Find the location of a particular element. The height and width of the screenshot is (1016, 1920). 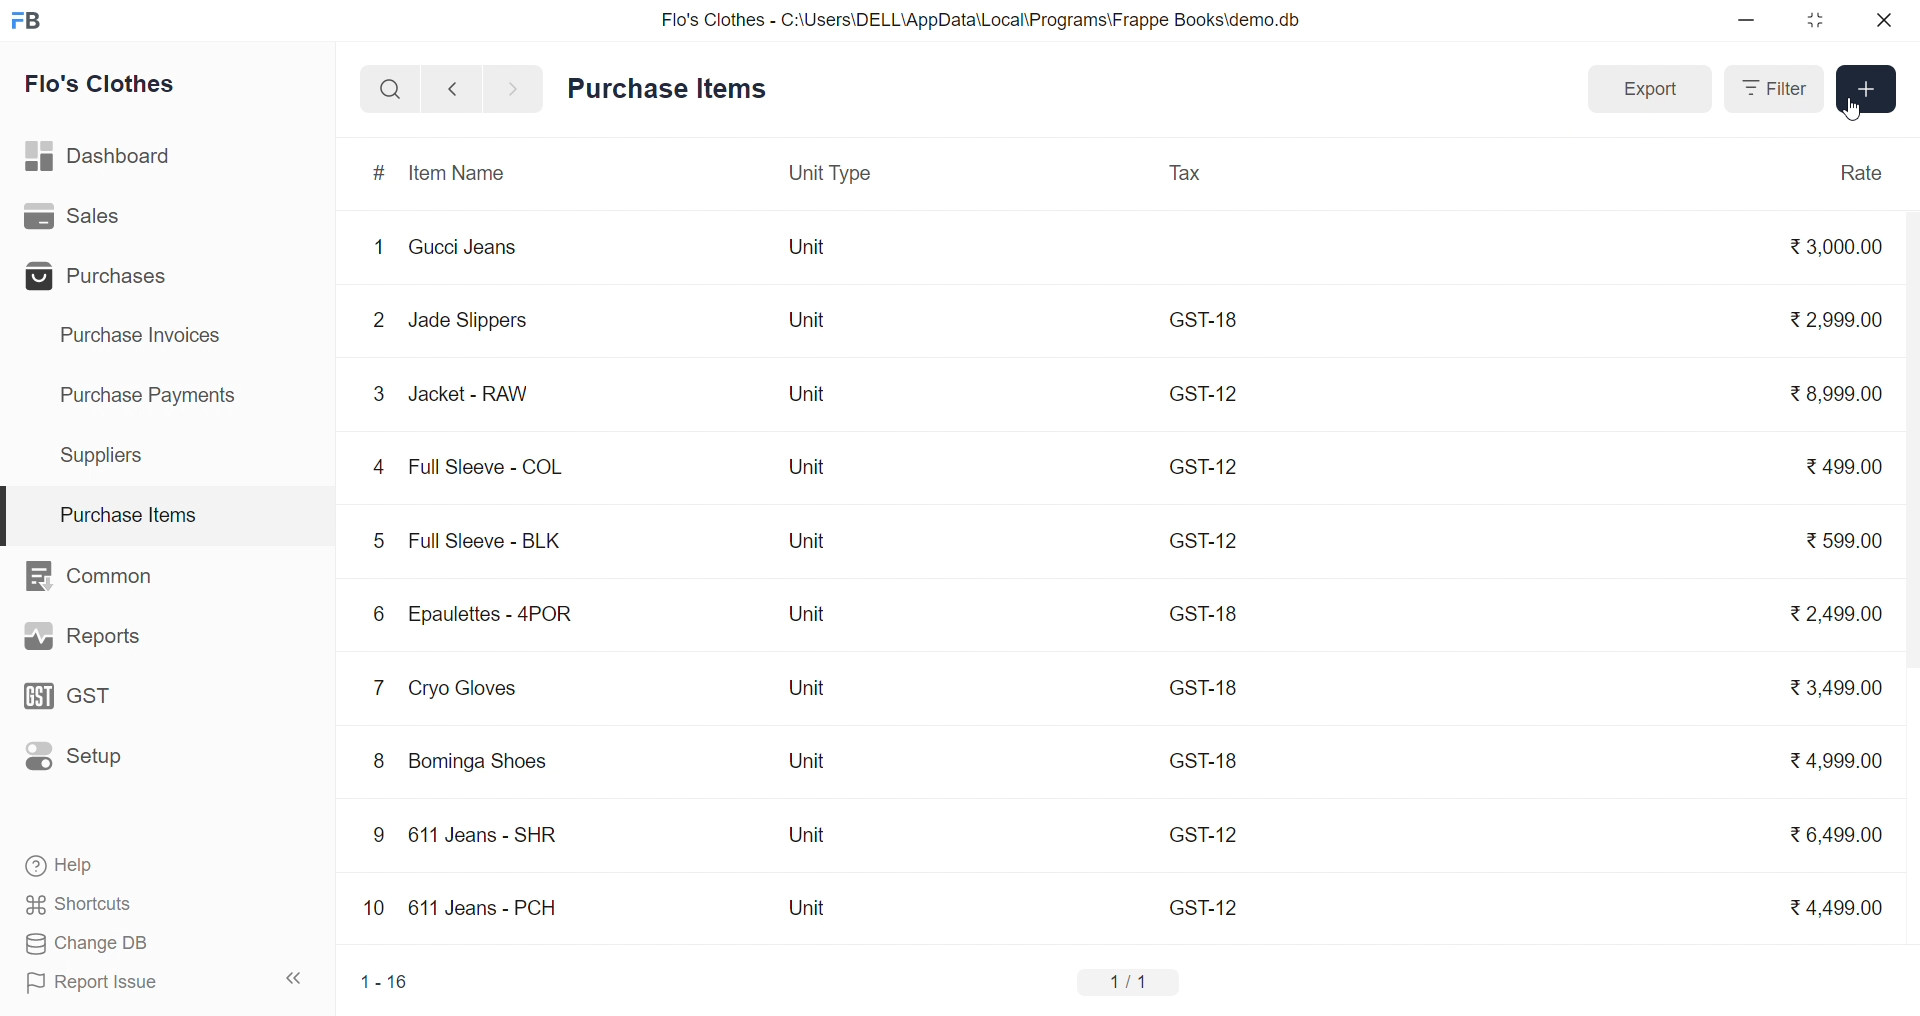

Report Issue is located at coordinates (125, 981).